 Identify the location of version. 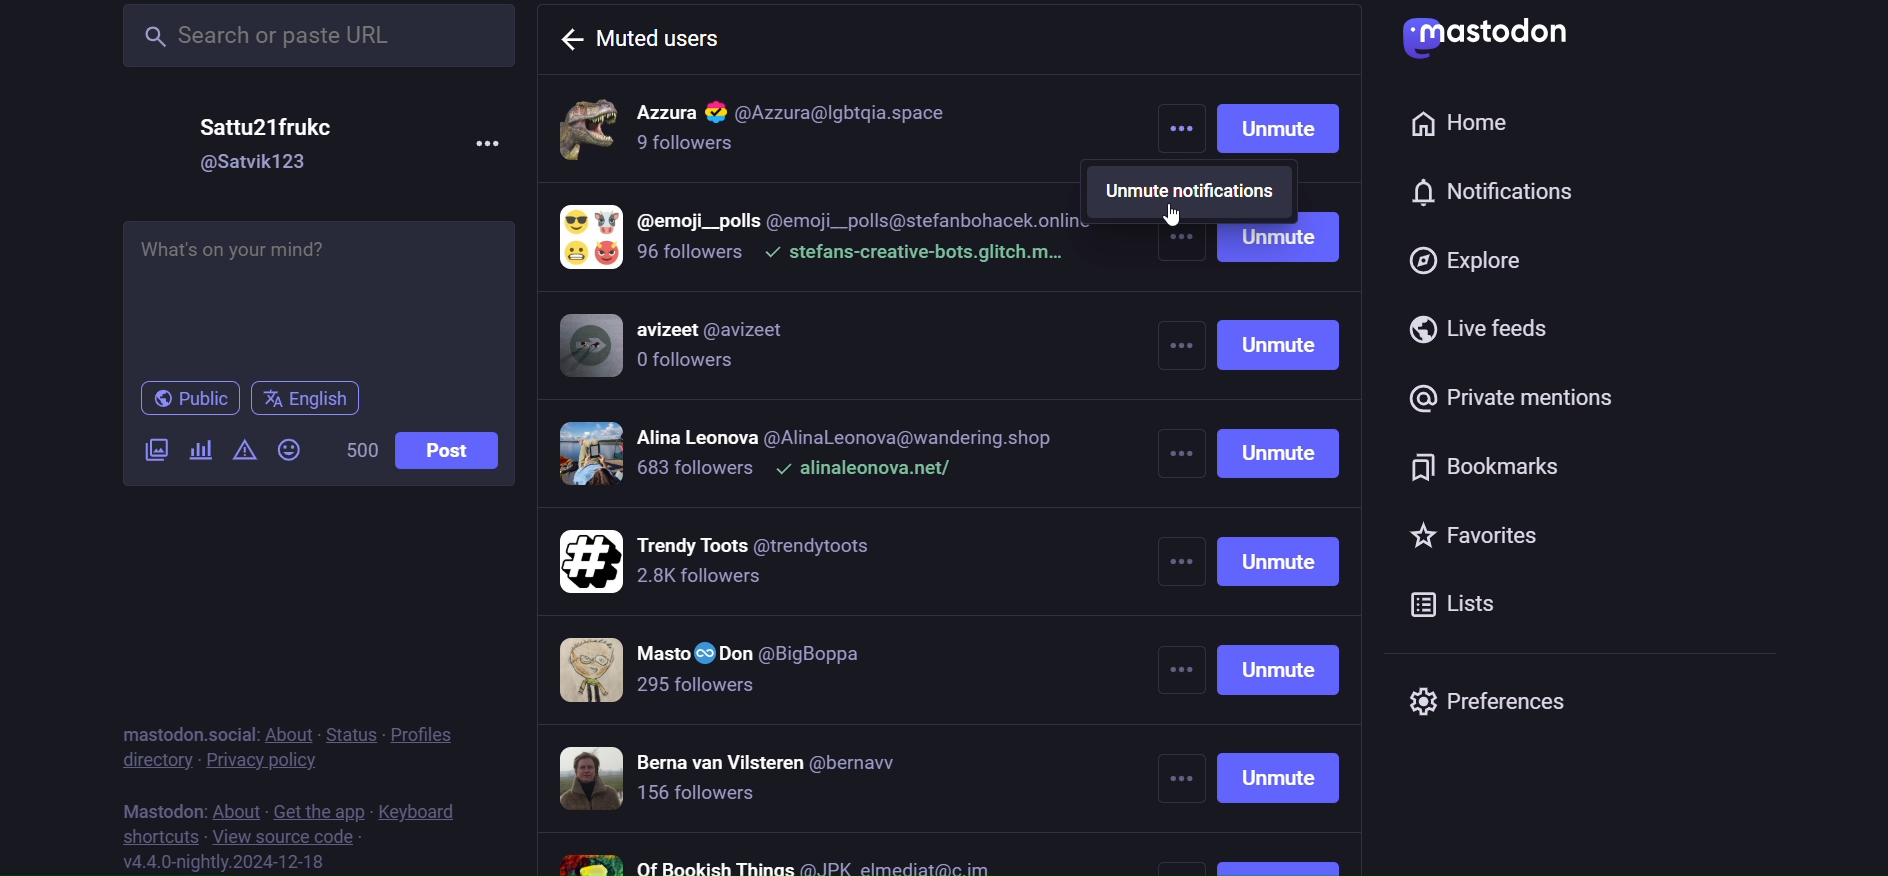
(225, 860).